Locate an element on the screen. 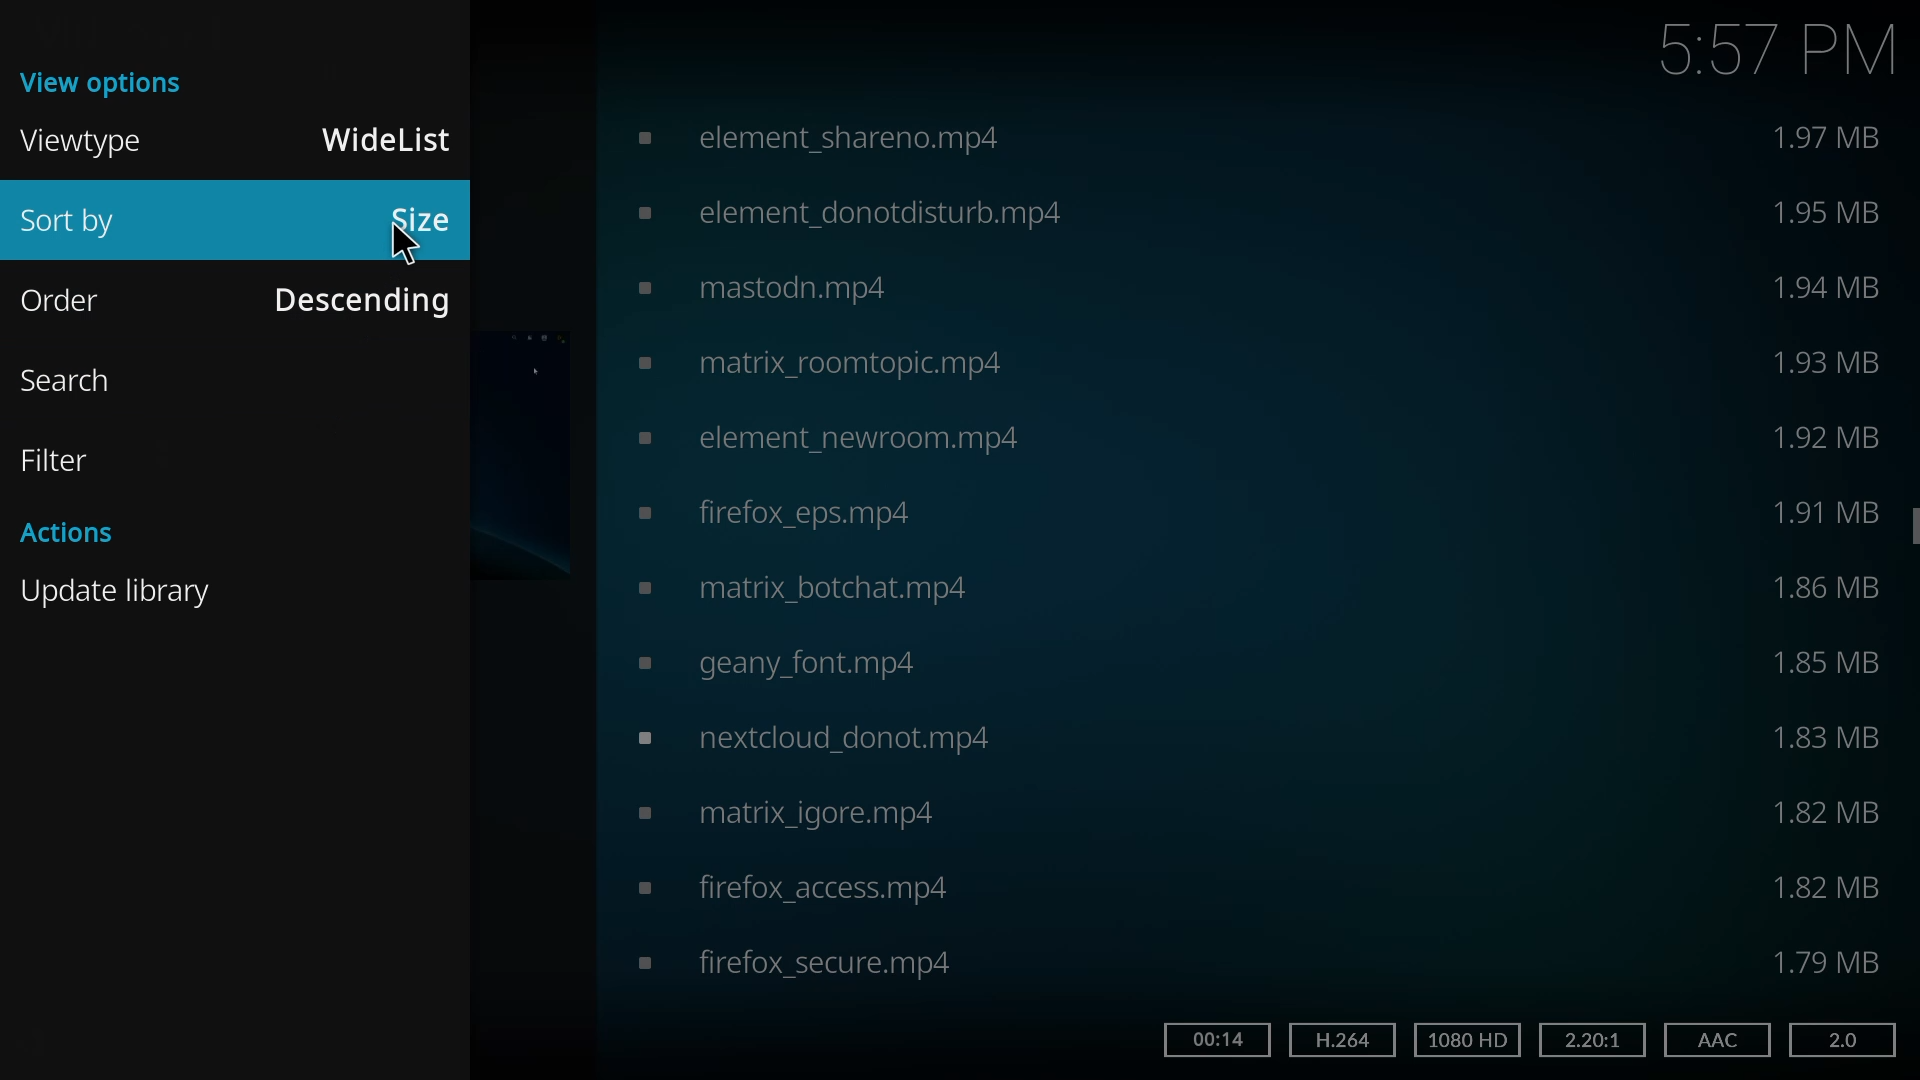 The height and width of the screenshot is (1080, 1920). size is located at coordinates (1831, 960).